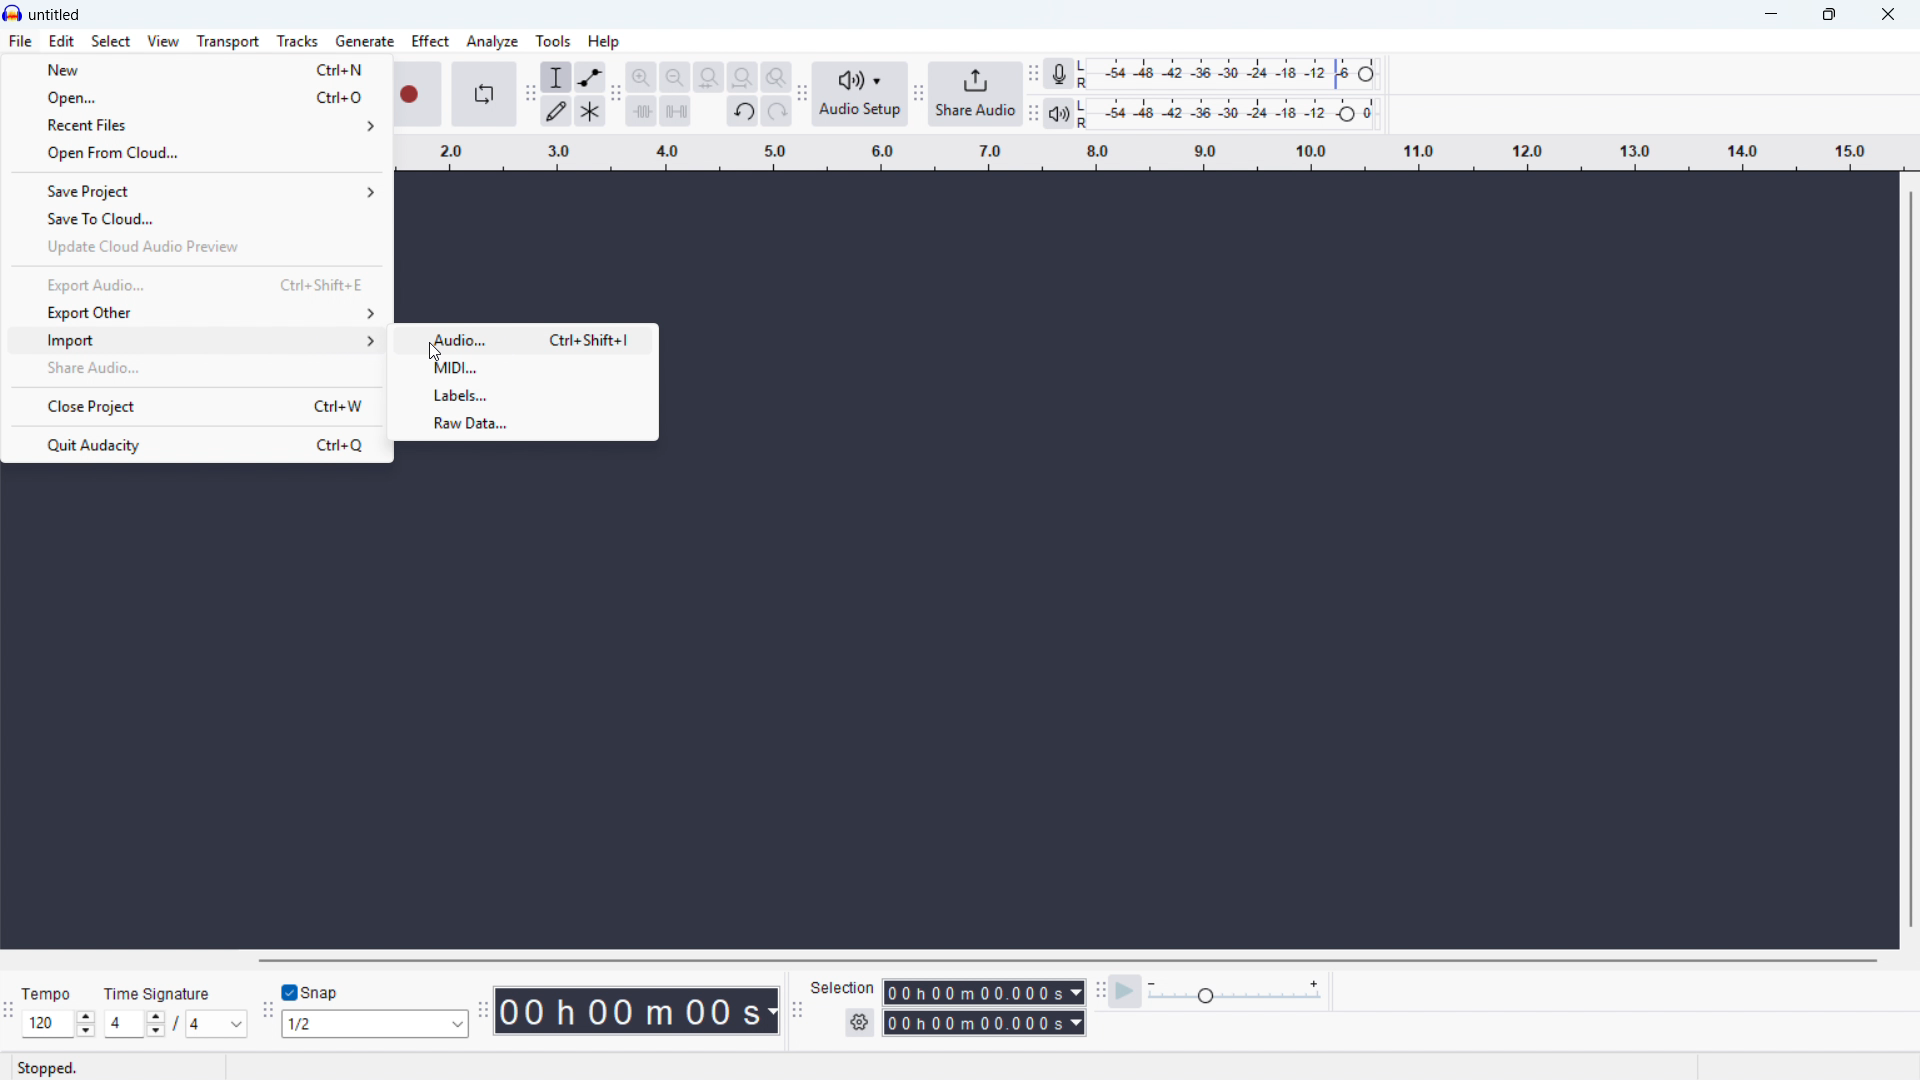 This screenshot has height=1080, width=1920. I want to click on file , so click(21, 43).